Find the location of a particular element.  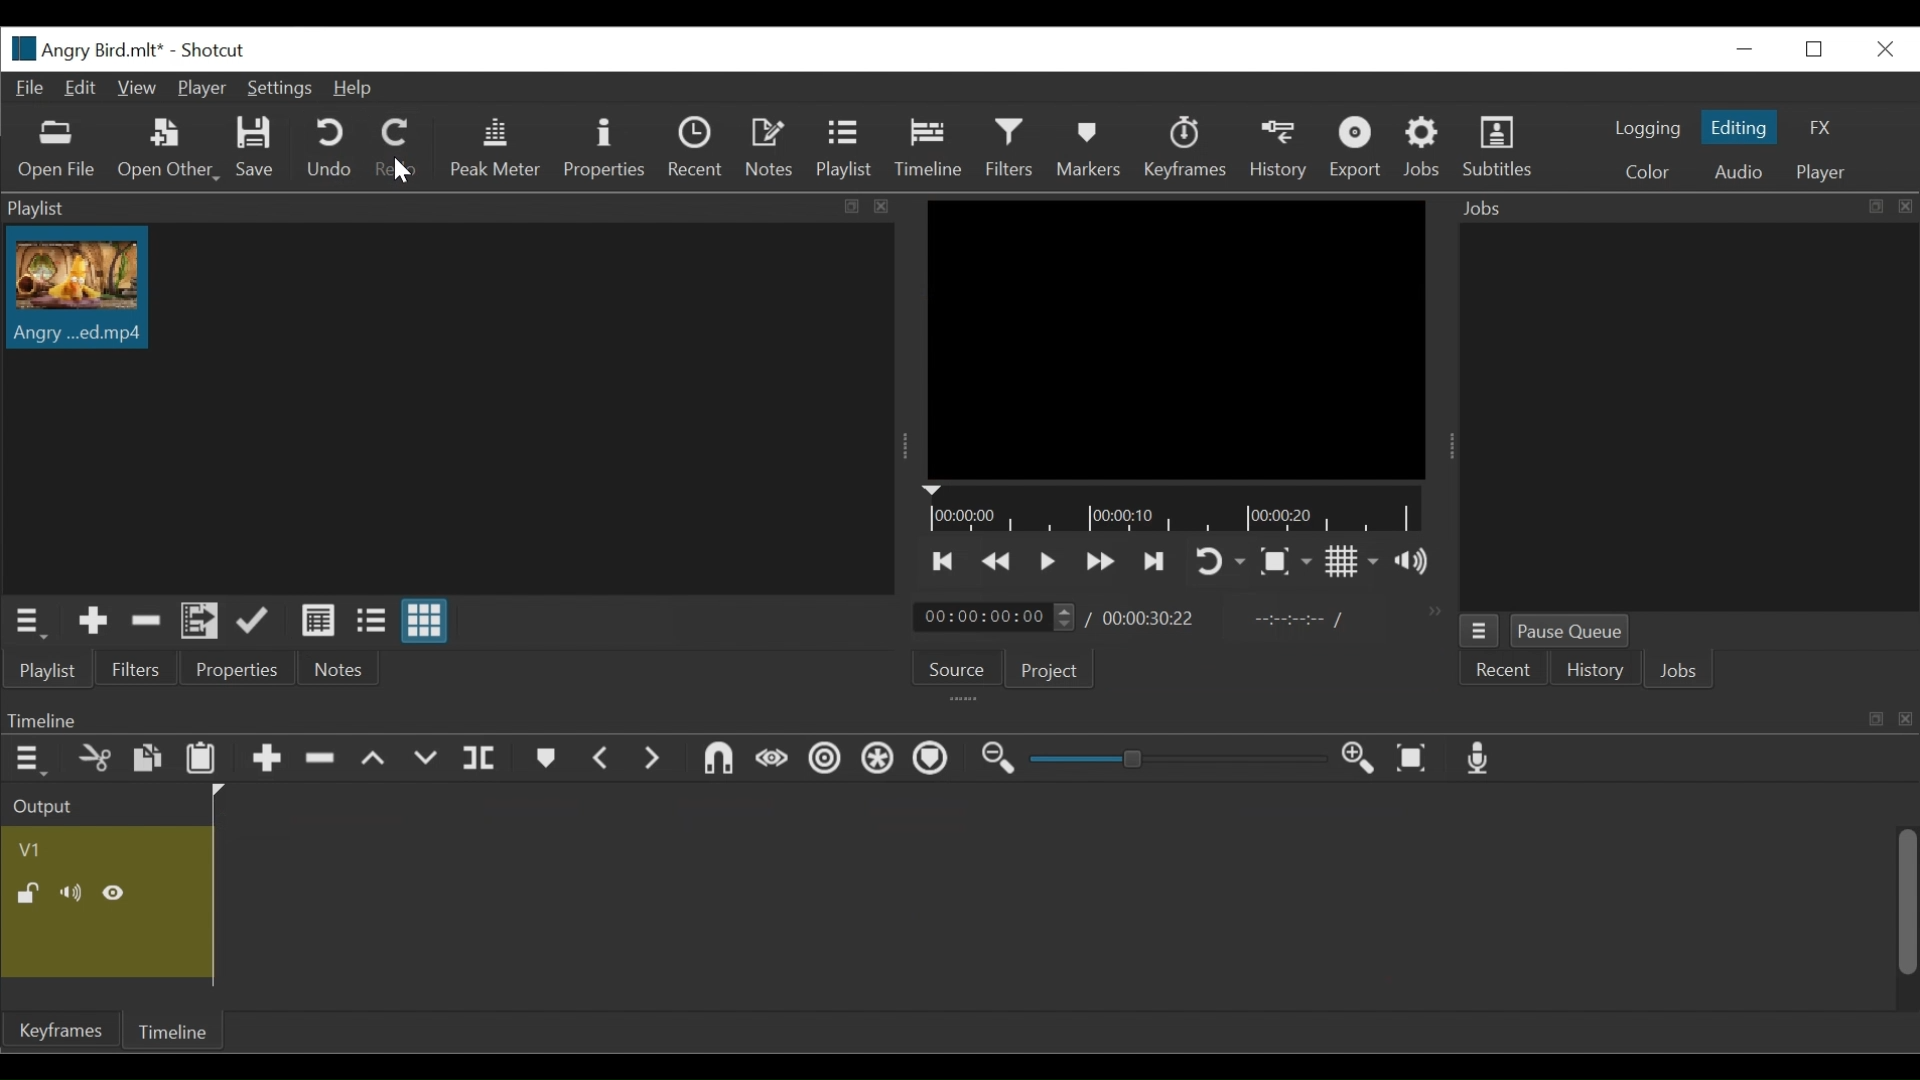

Playlist is located at coordinates (47, 671).